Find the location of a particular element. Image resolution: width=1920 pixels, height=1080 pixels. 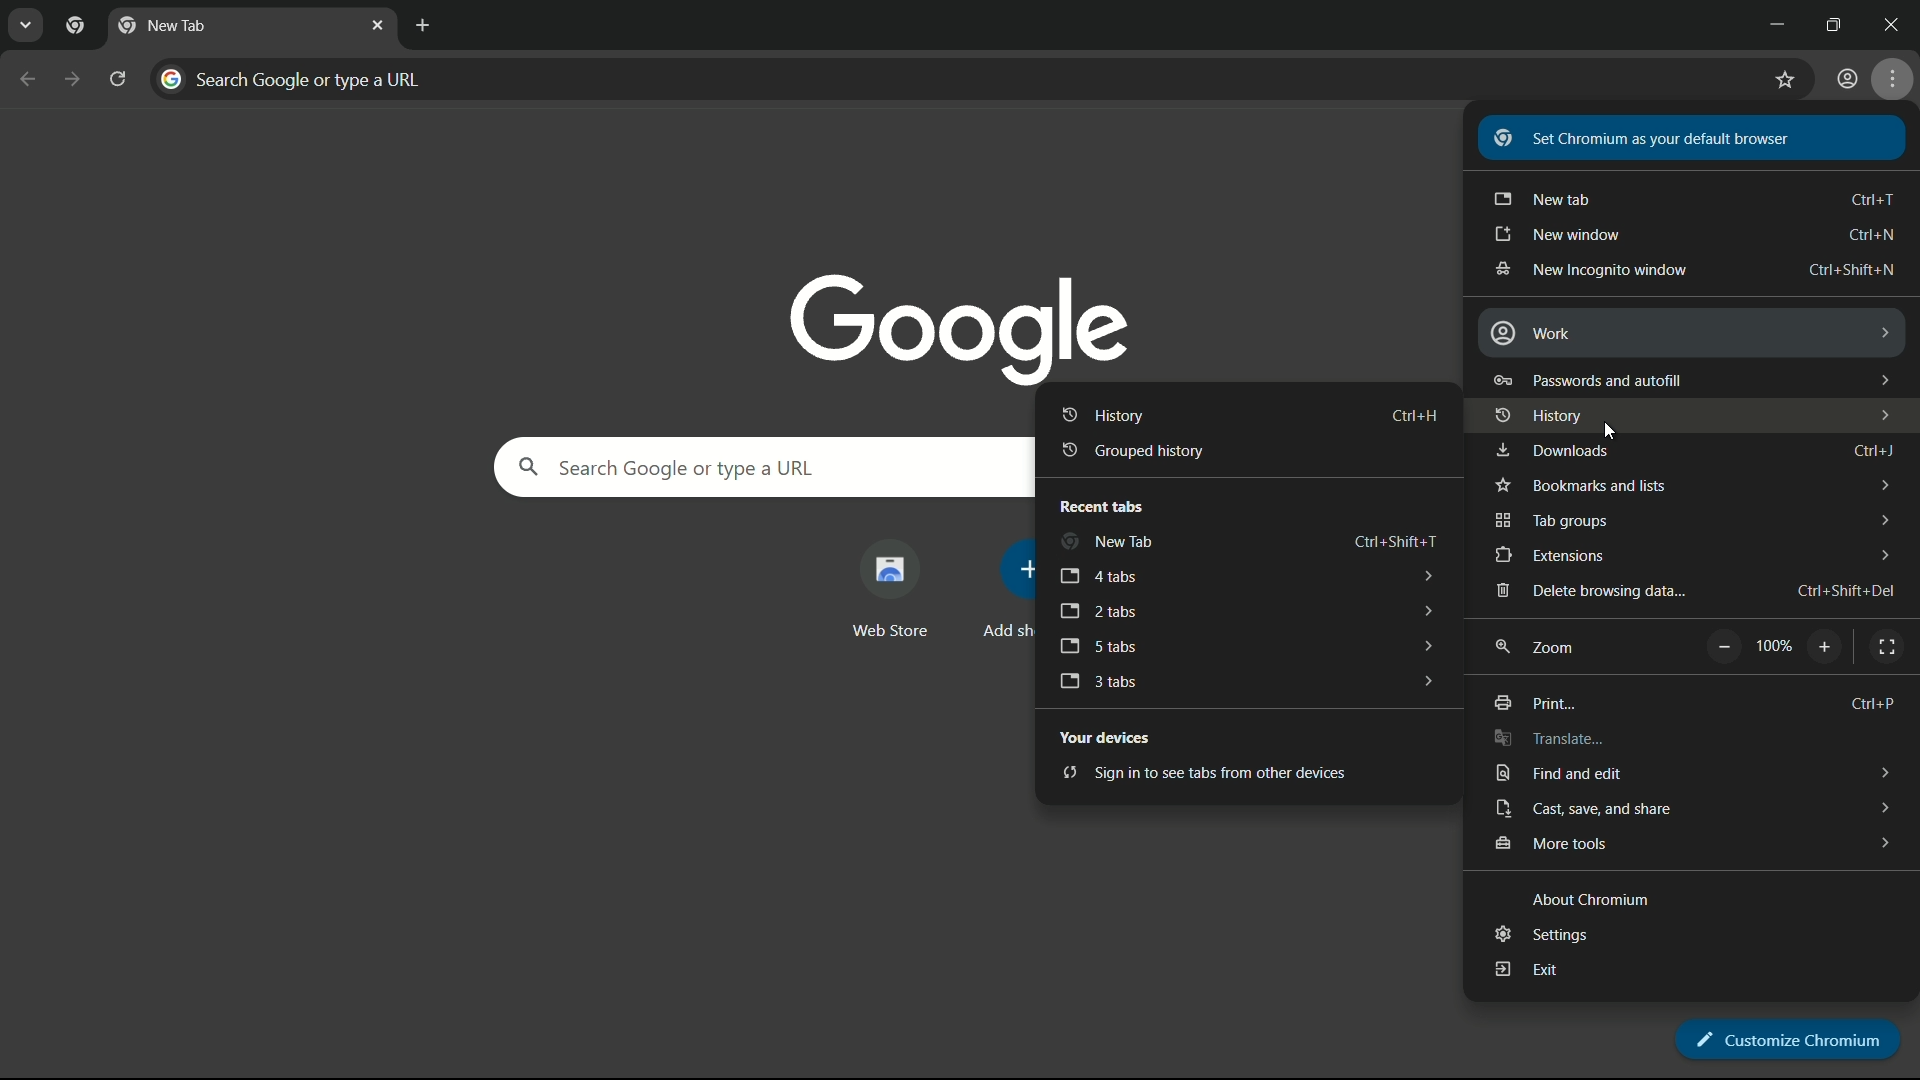

close app is located at coordinates (1896, 22).